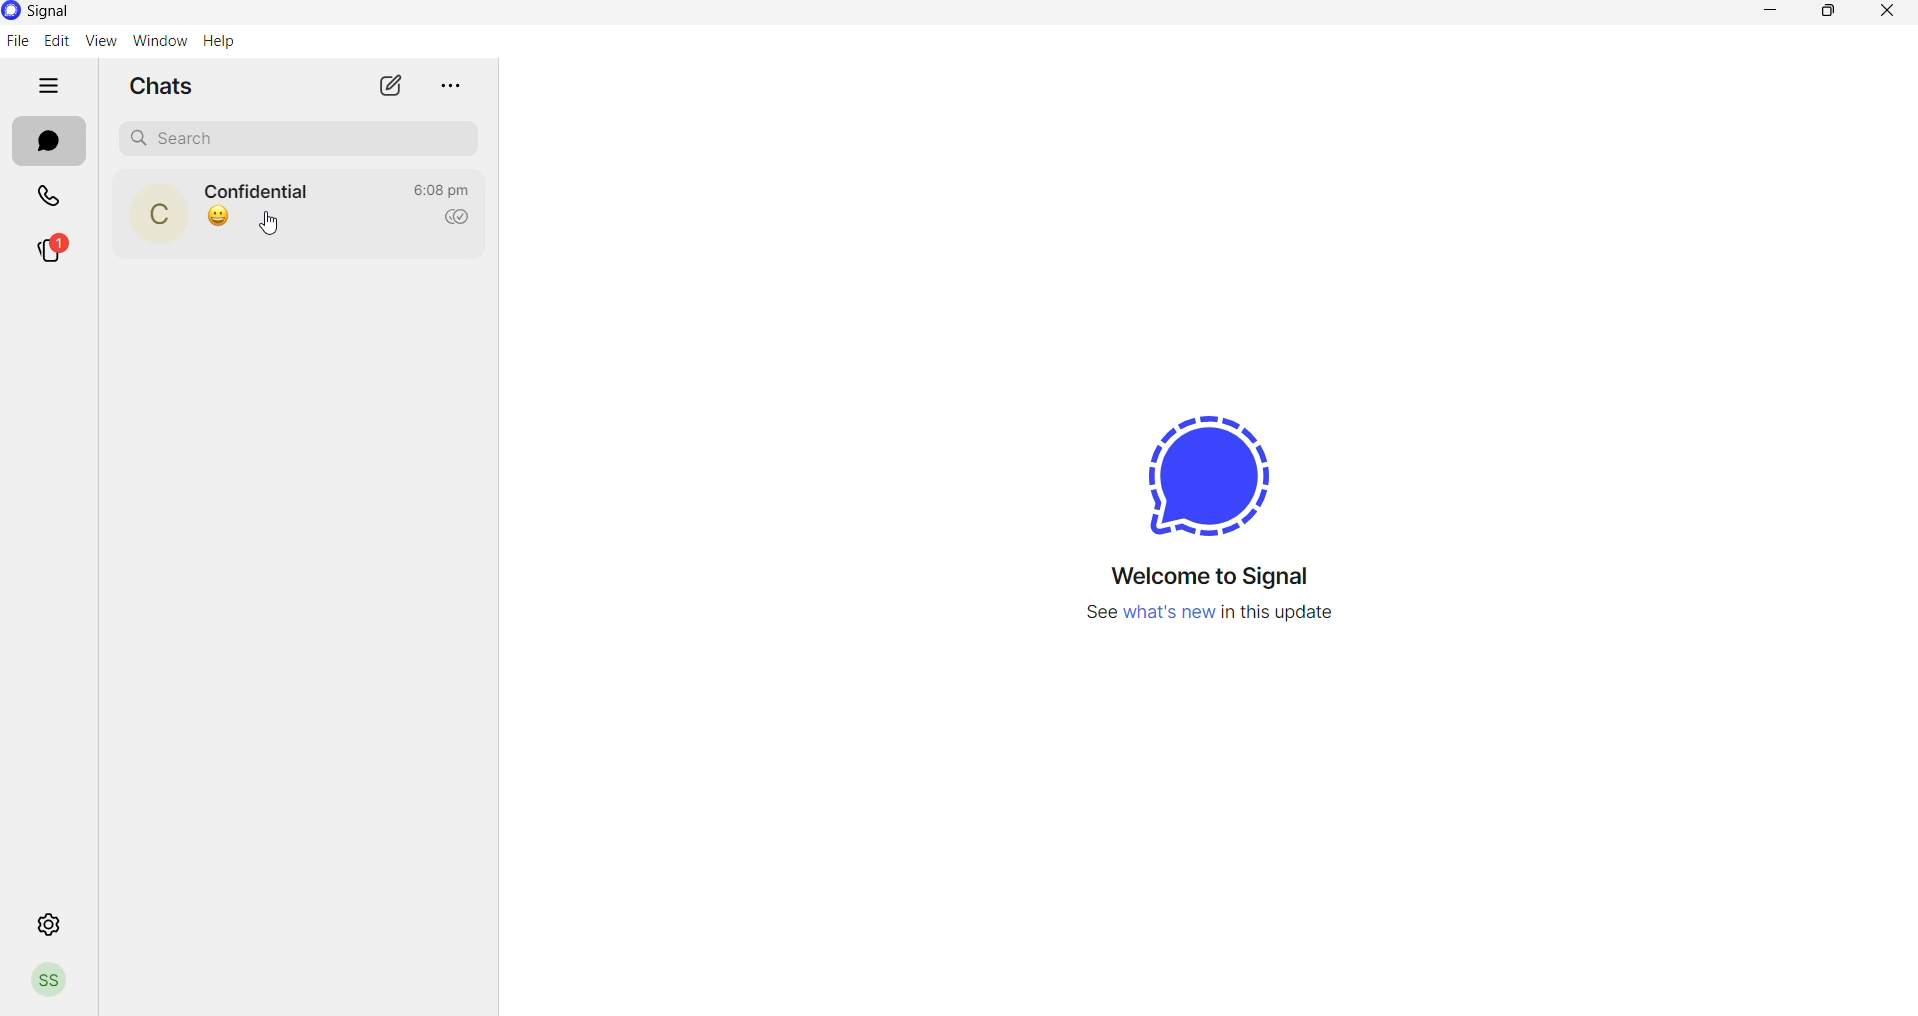 This screenshot has height=1016, width=1918. Describe the element at coordinates (50, 982) in the screenshot. I see `profile picture` at that location.